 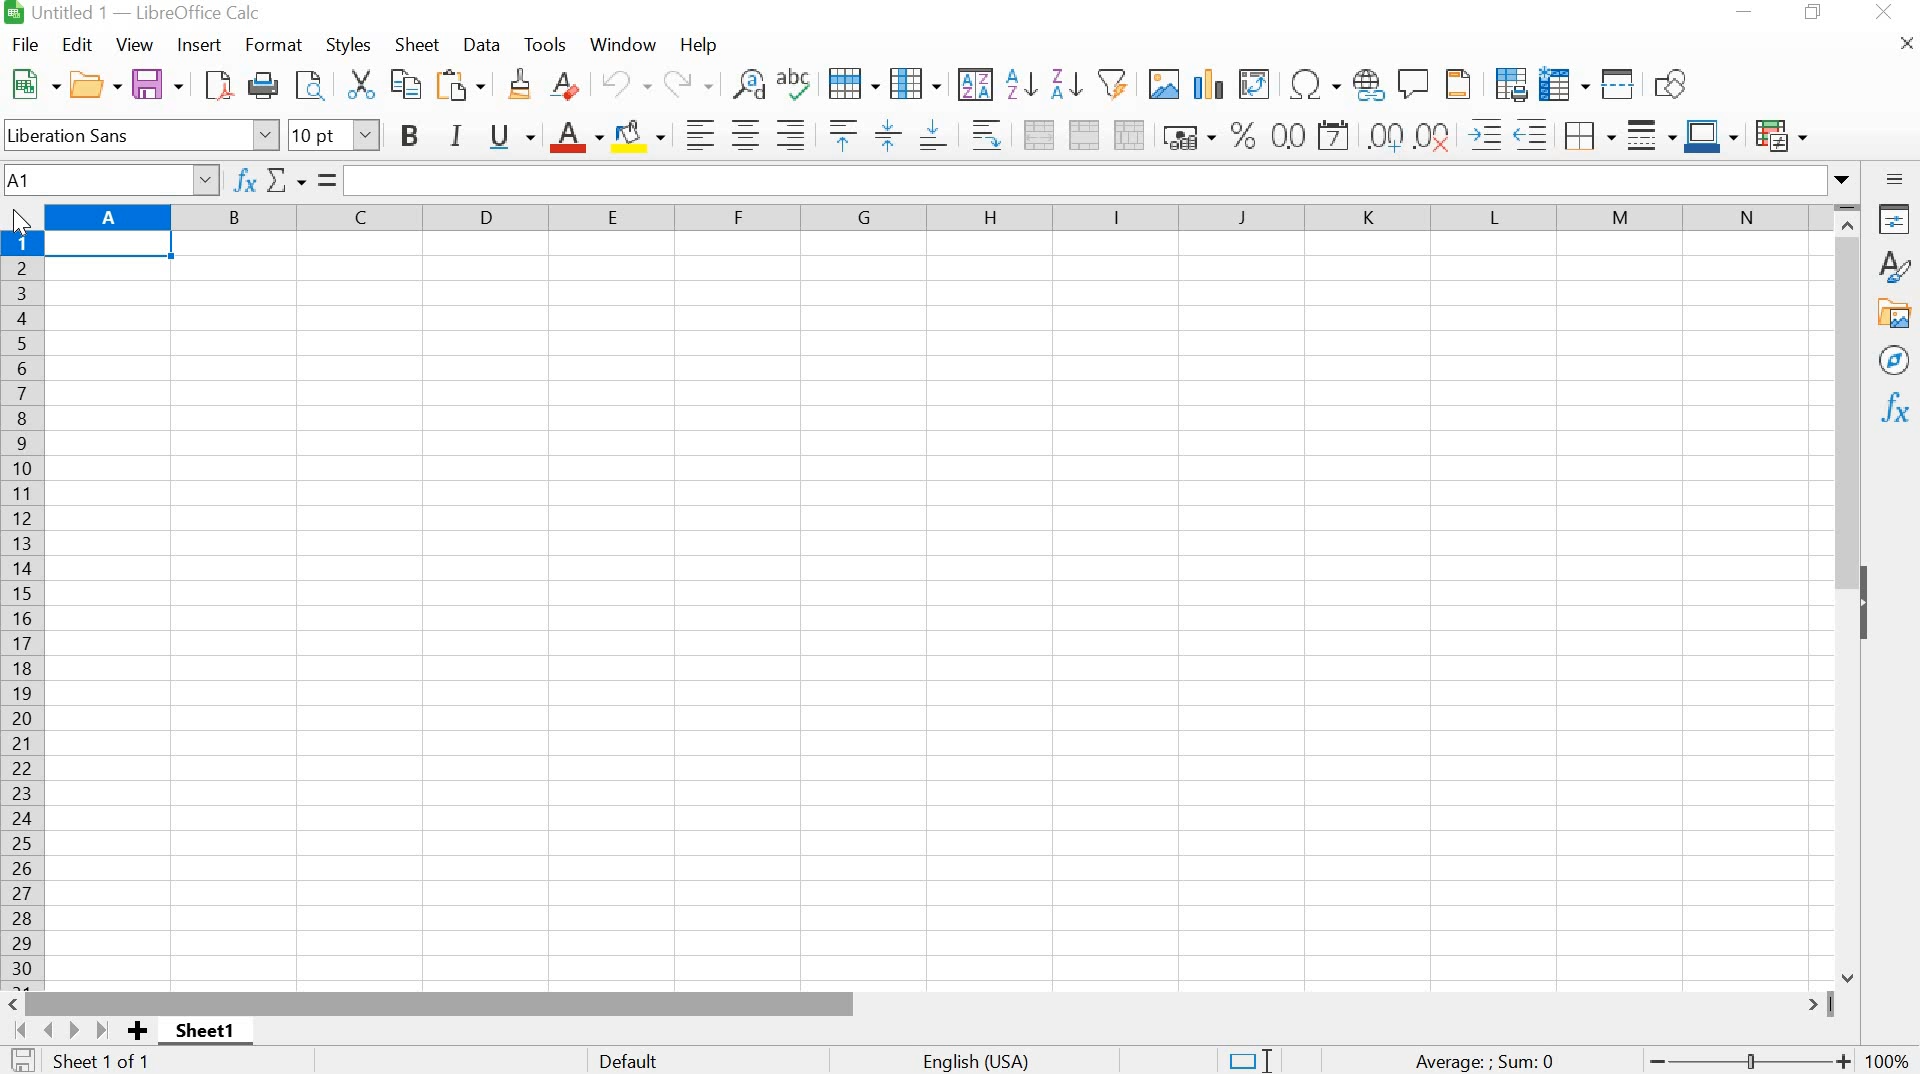 I want to click on ZOOM OUT OR ZOOM IN, so click(x=1753, y=1059).